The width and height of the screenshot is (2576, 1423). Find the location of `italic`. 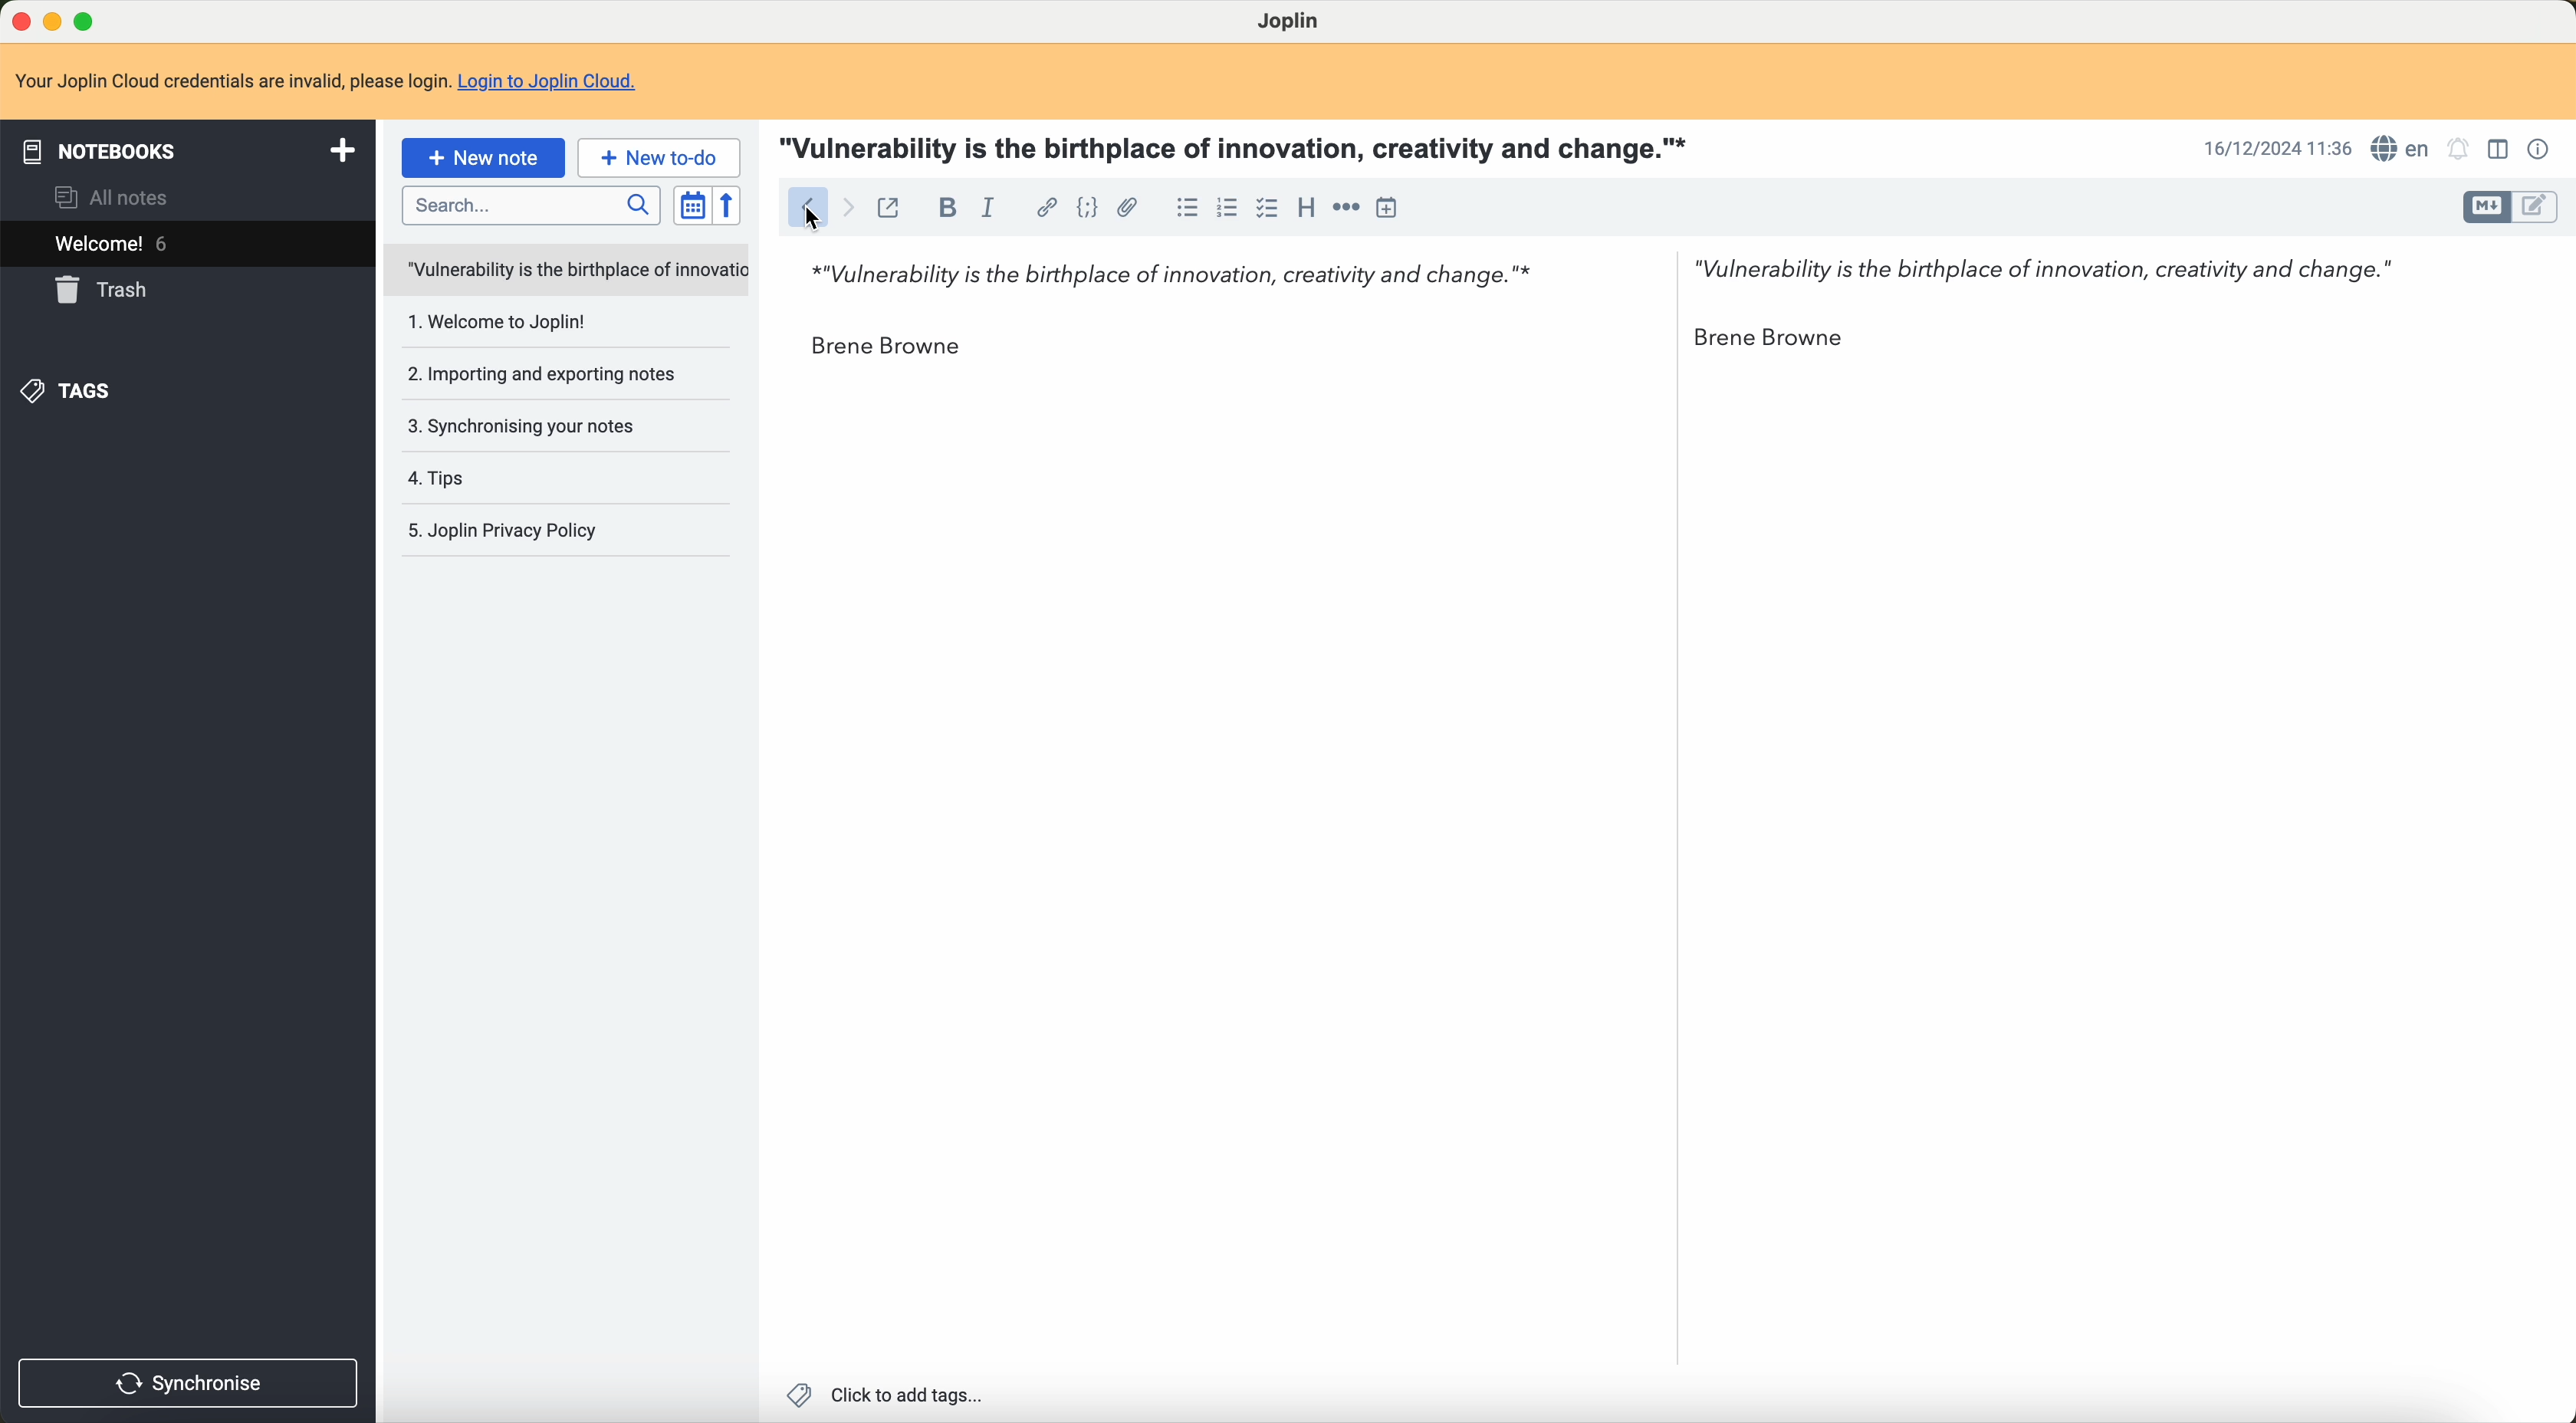

italic is located at coordinates (993, 207).